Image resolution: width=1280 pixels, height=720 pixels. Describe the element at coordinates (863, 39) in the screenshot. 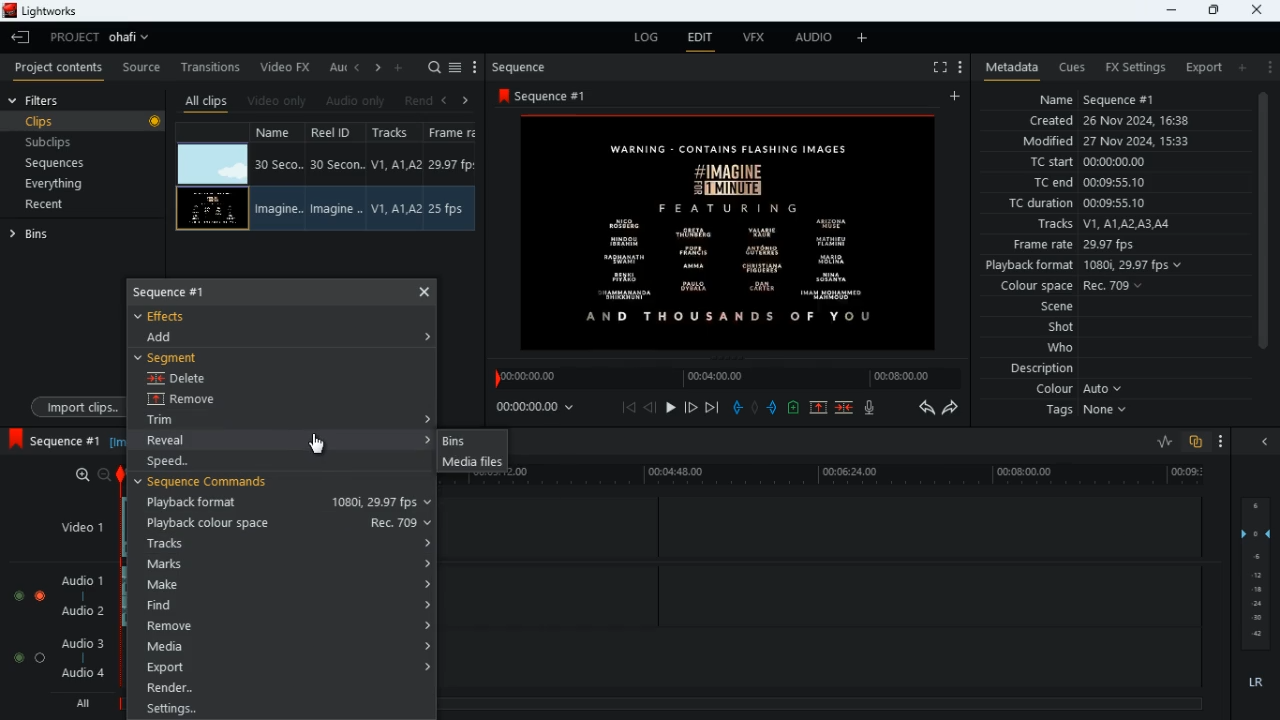

I see `add` at that location.